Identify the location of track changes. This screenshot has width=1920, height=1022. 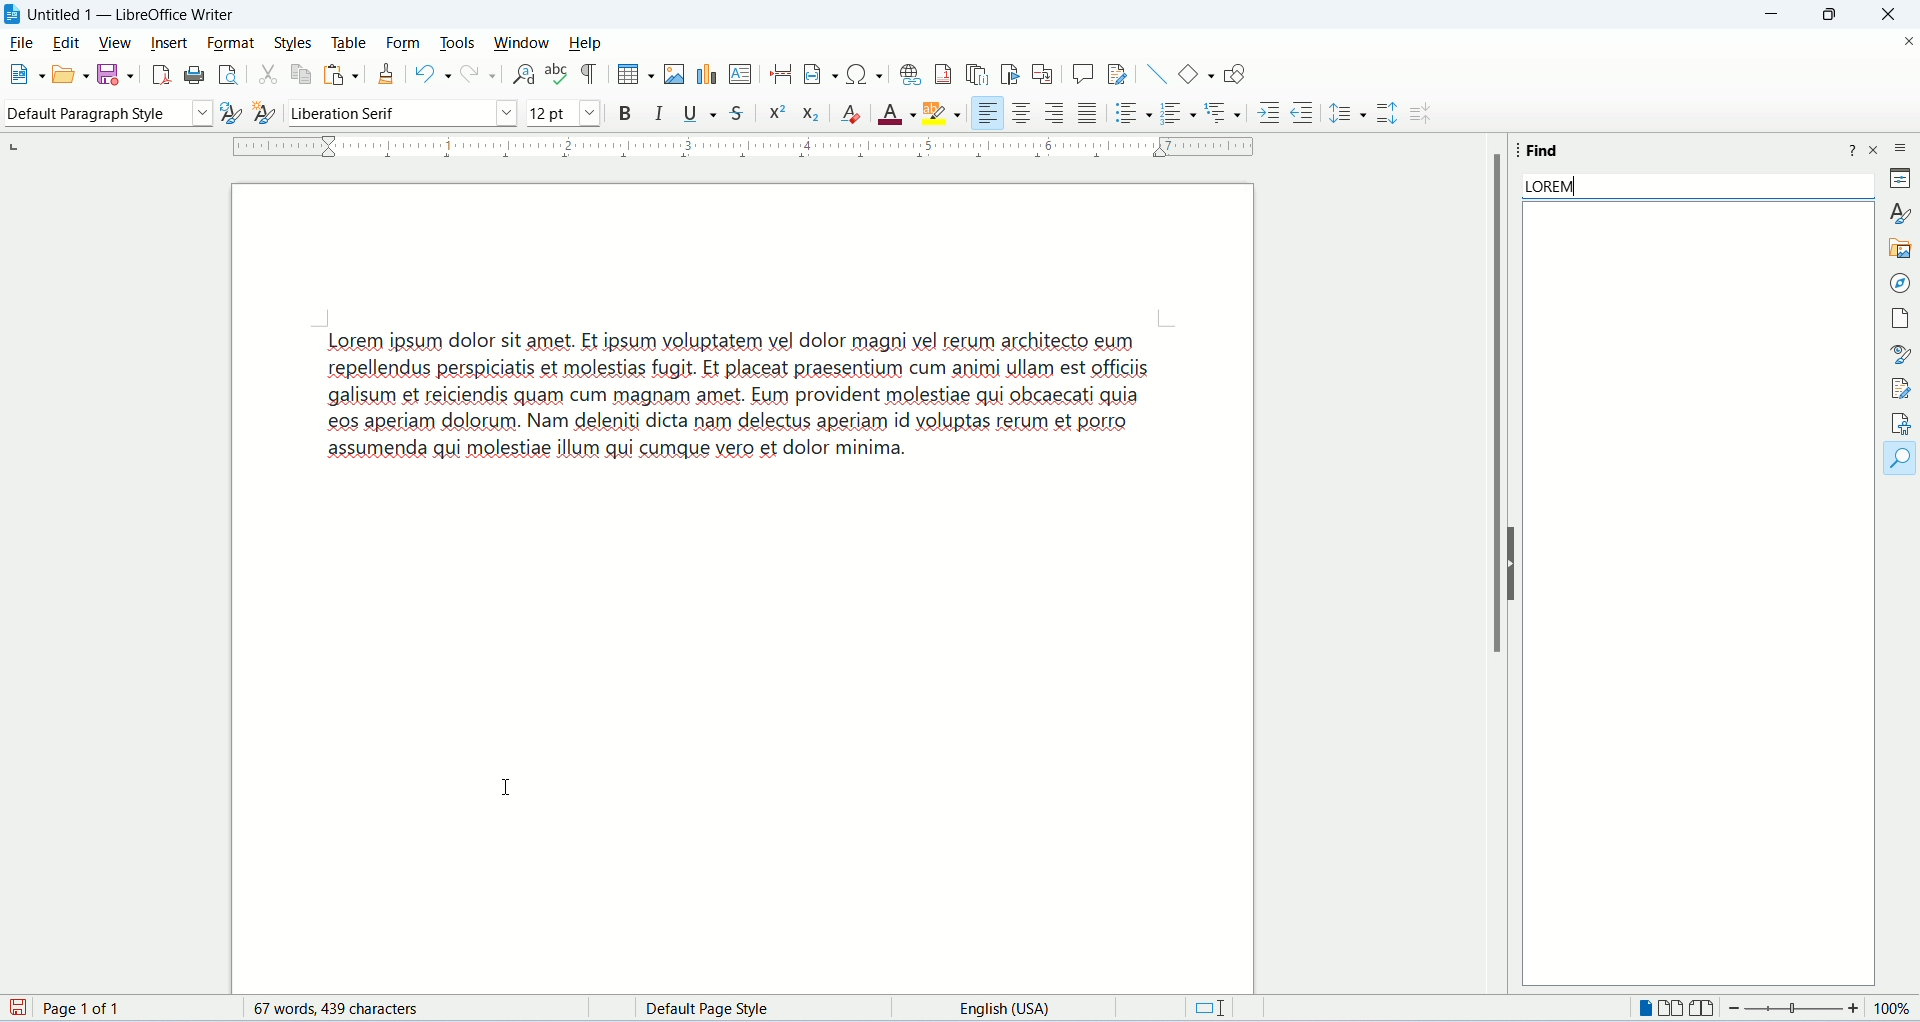
(1120, 74).